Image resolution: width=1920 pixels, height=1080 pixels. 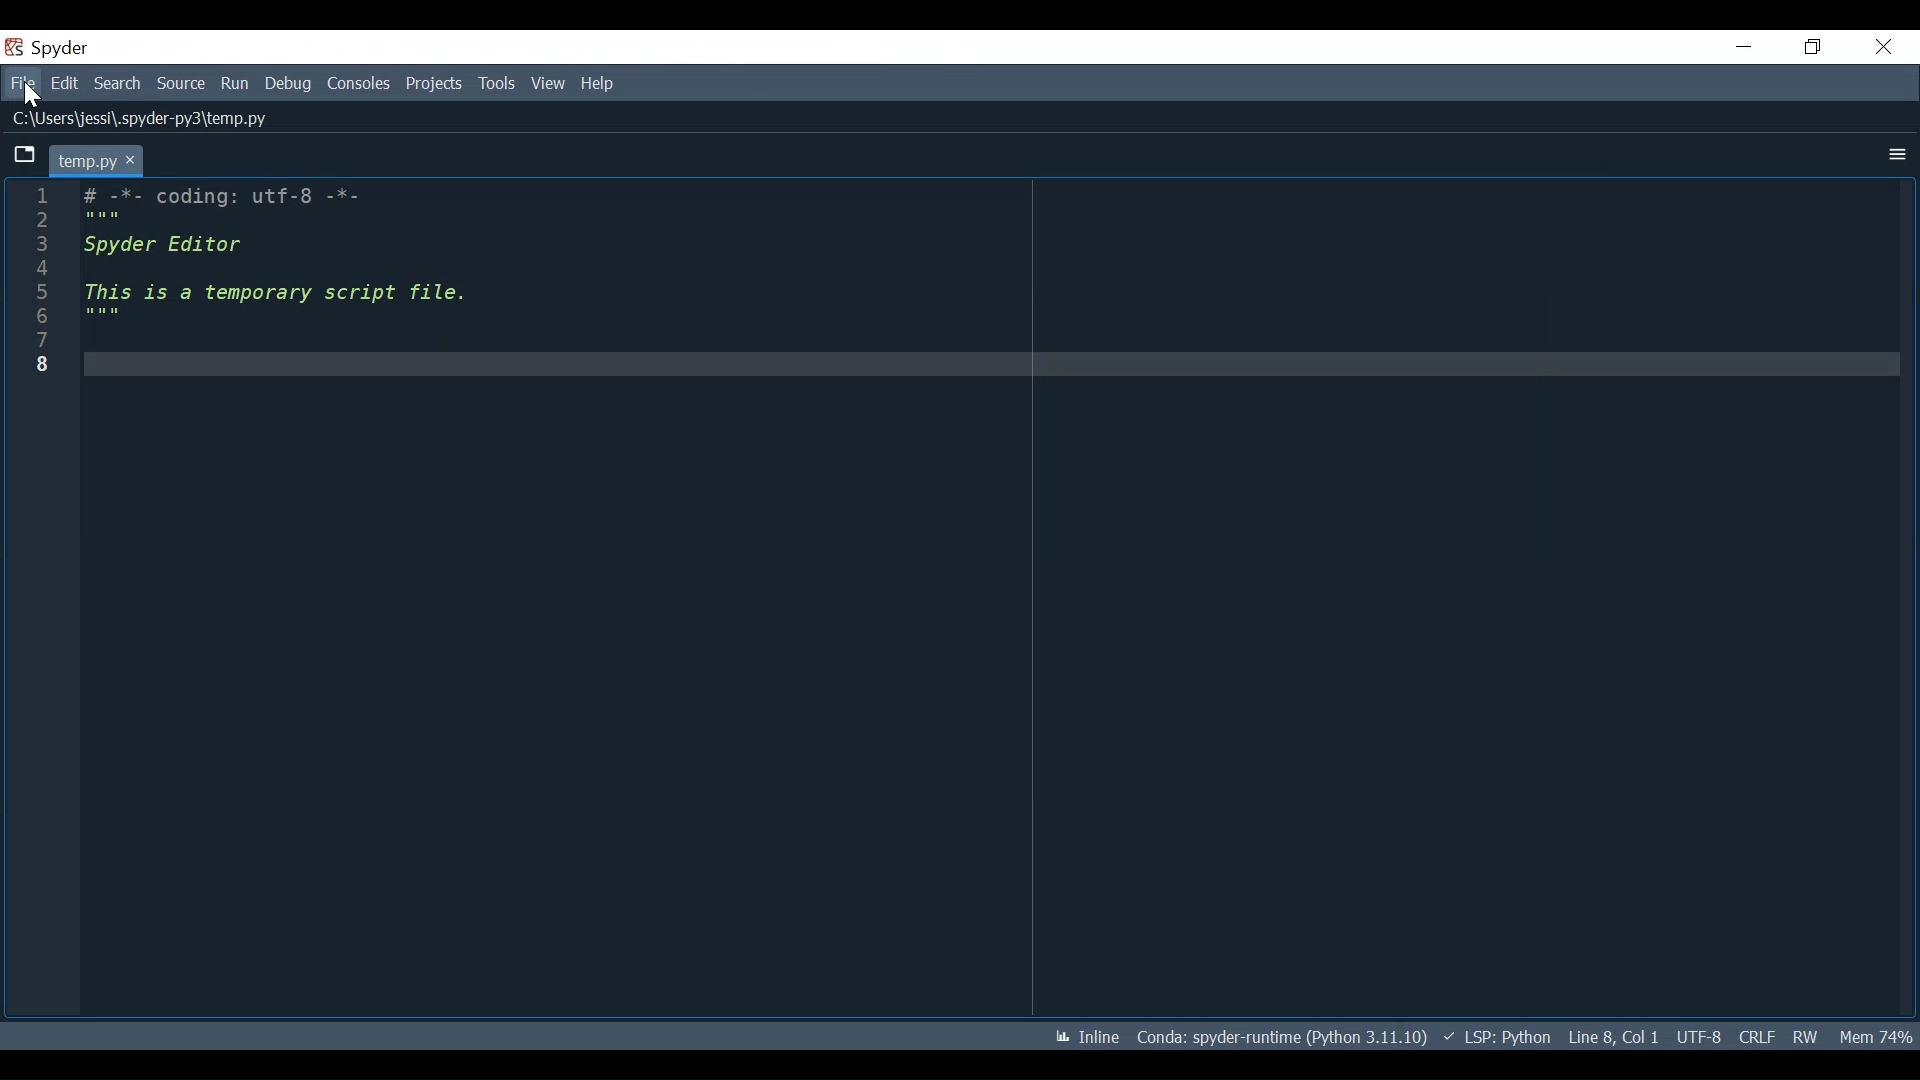 I want to click on Inline, so click(x=1083, y=1035).